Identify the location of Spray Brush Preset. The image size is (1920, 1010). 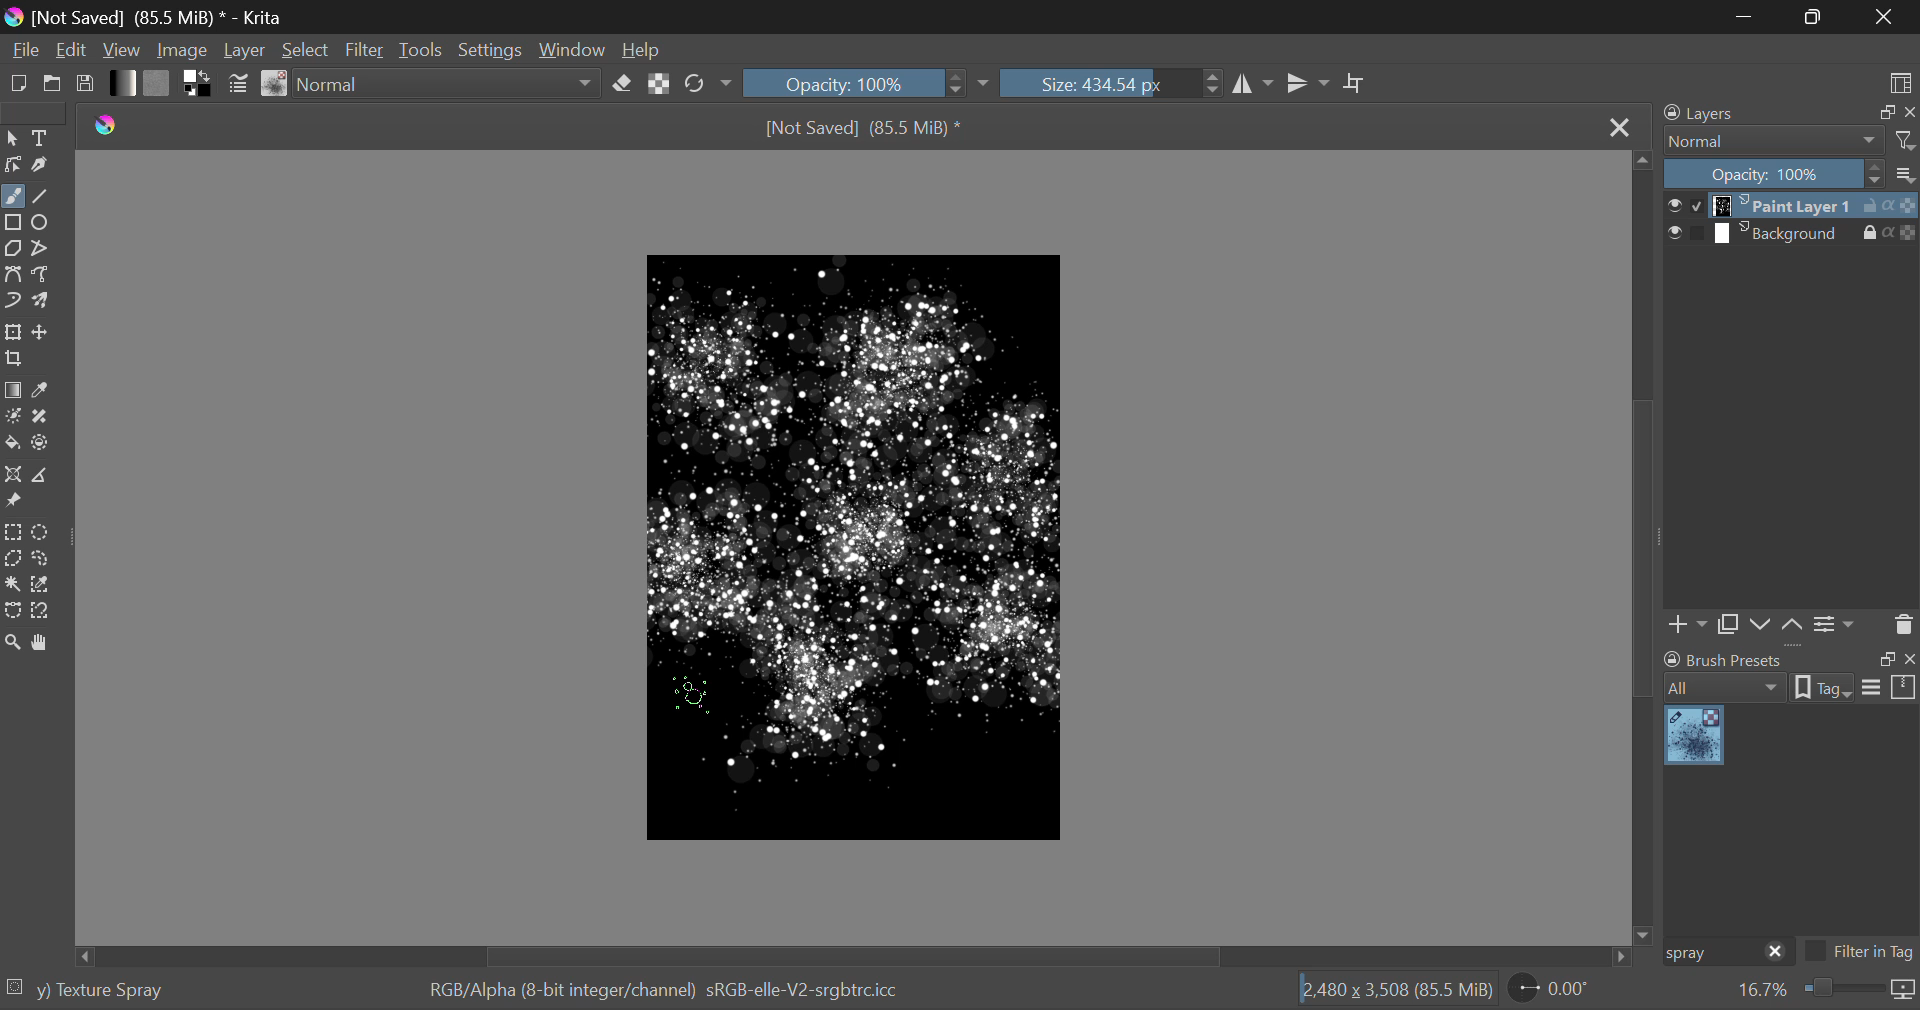
(1694, 737).